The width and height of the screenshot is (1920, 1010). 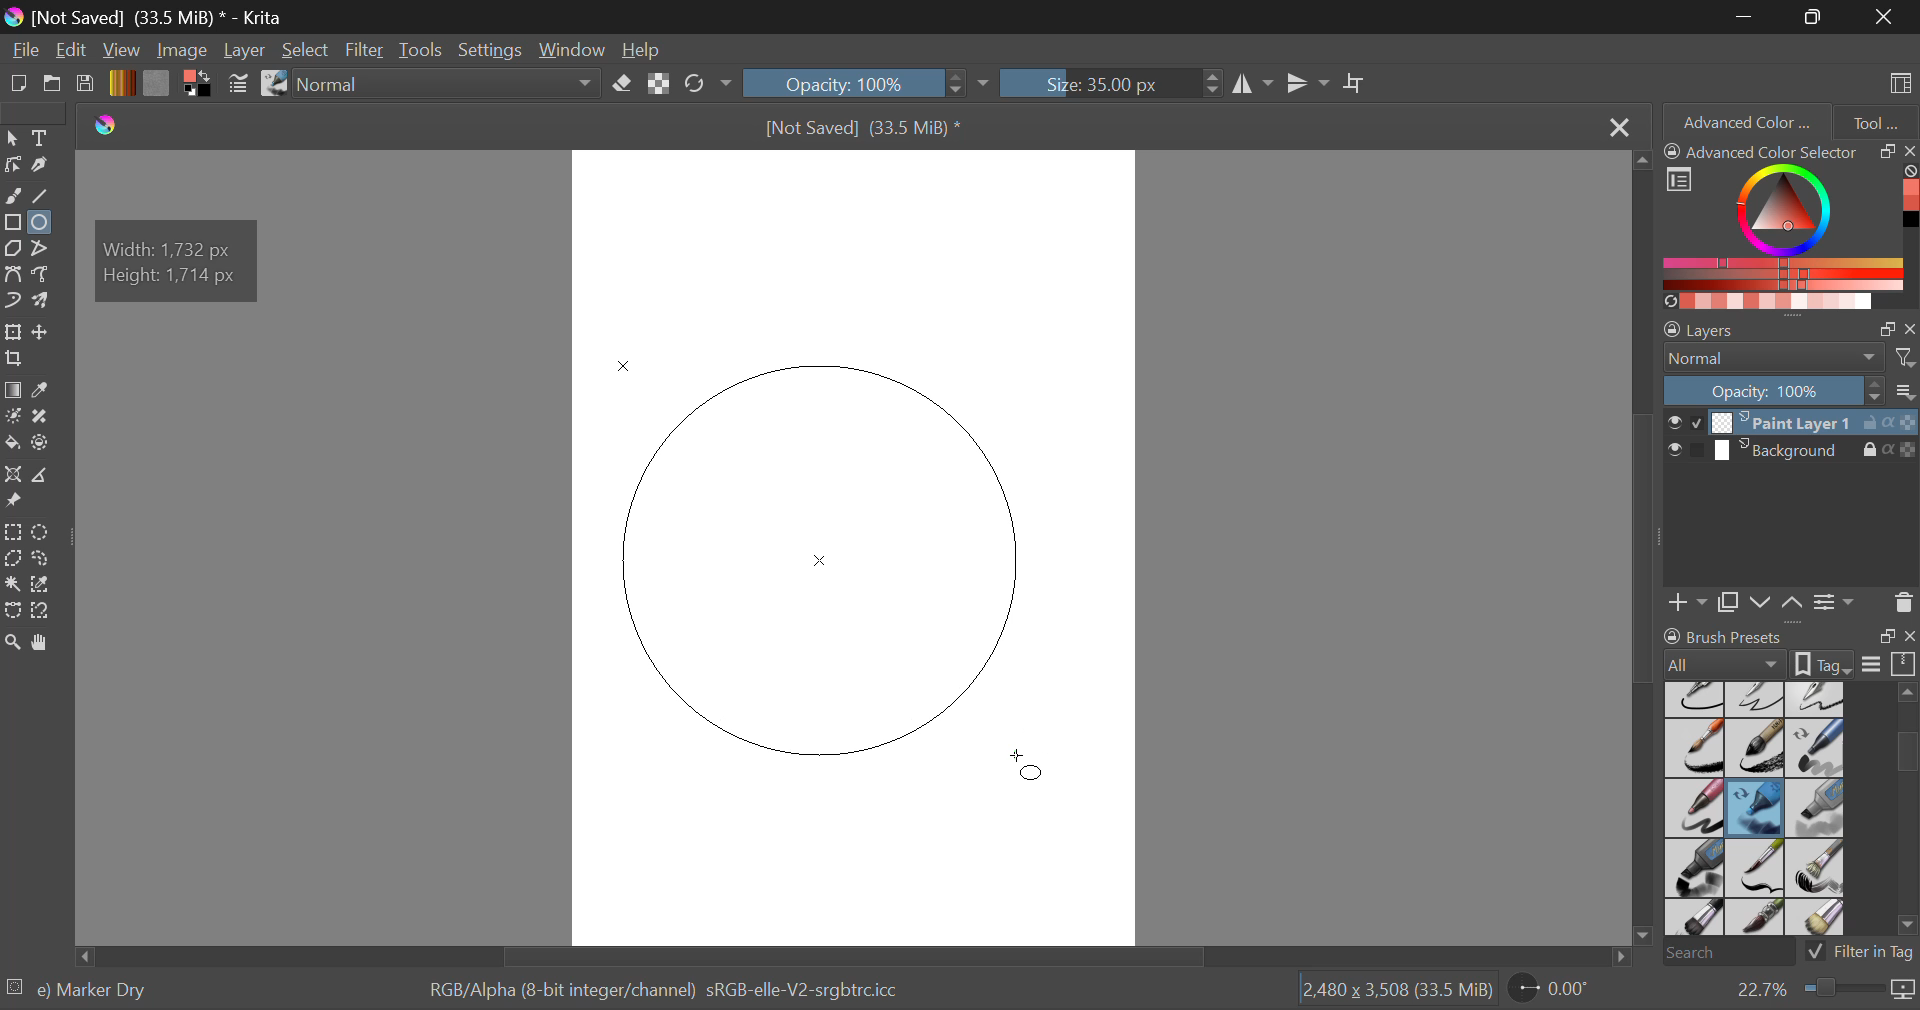 I want to click on Enclose and Fill Tool, so click(x=42, y=444).